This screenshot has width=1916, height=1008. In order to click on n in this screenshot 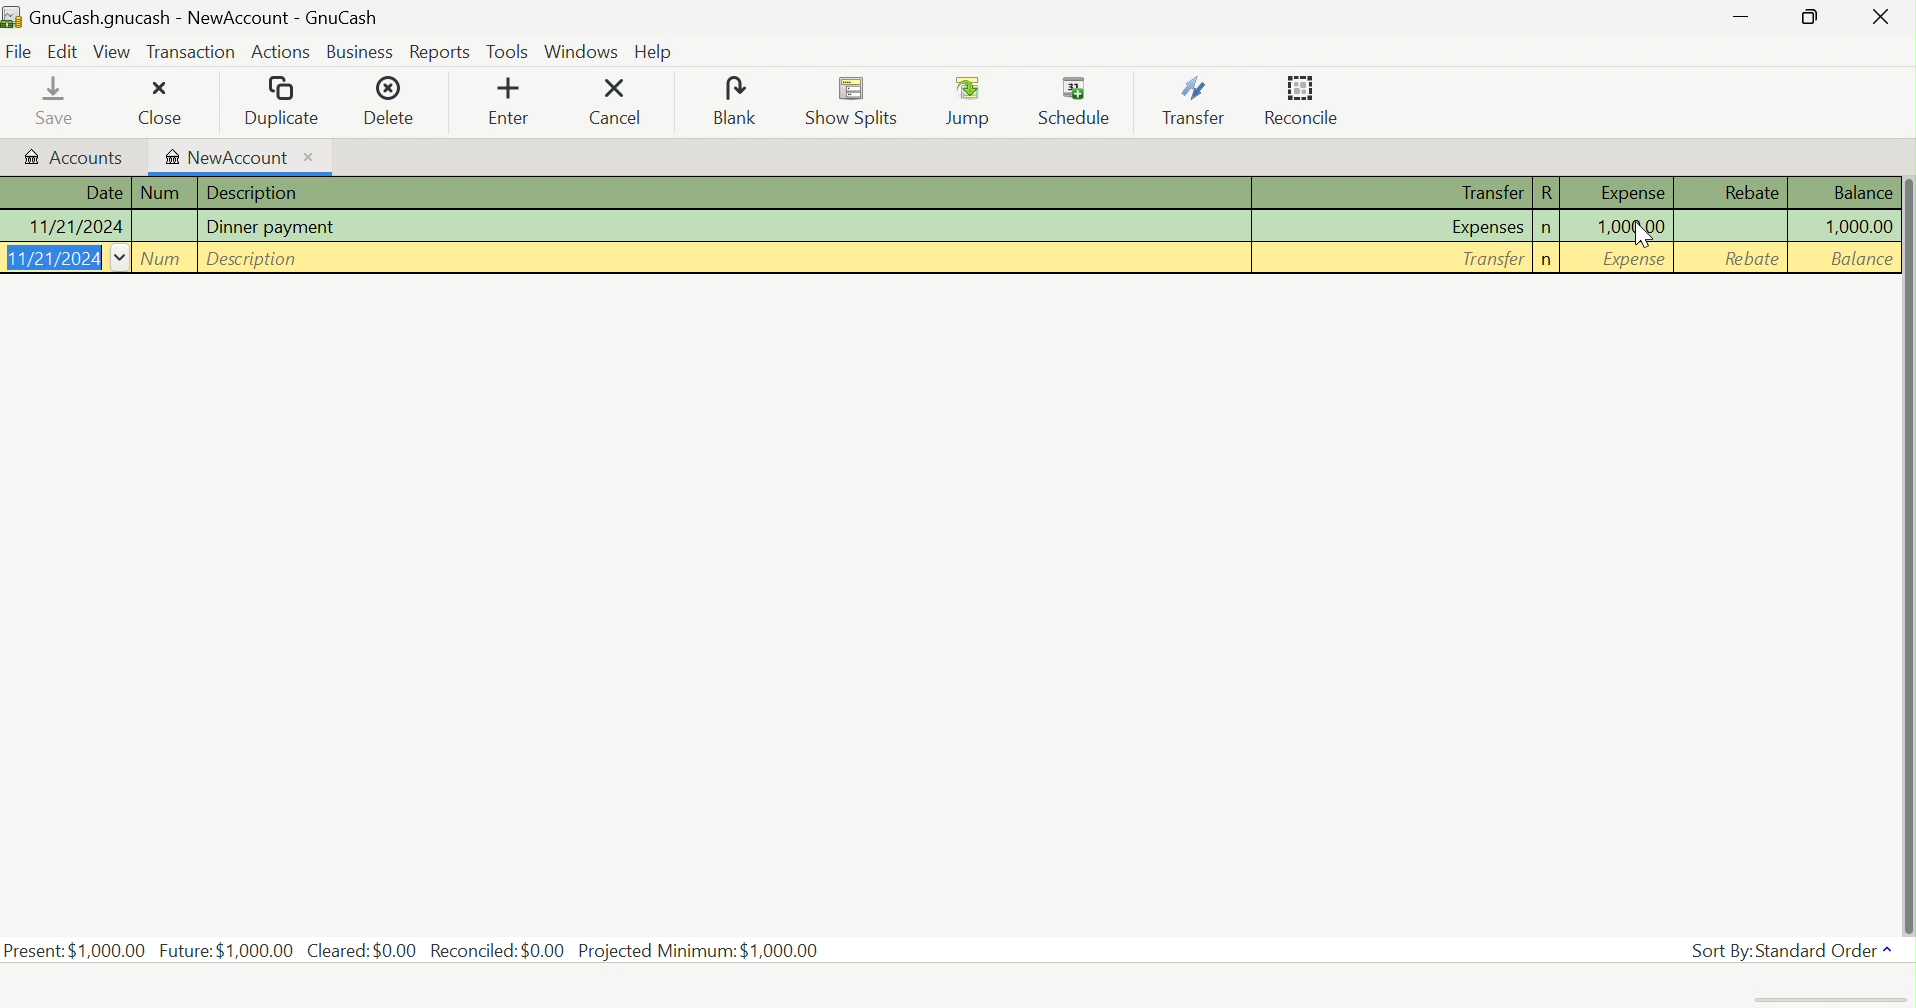, I will do `click(1547, 228)`.